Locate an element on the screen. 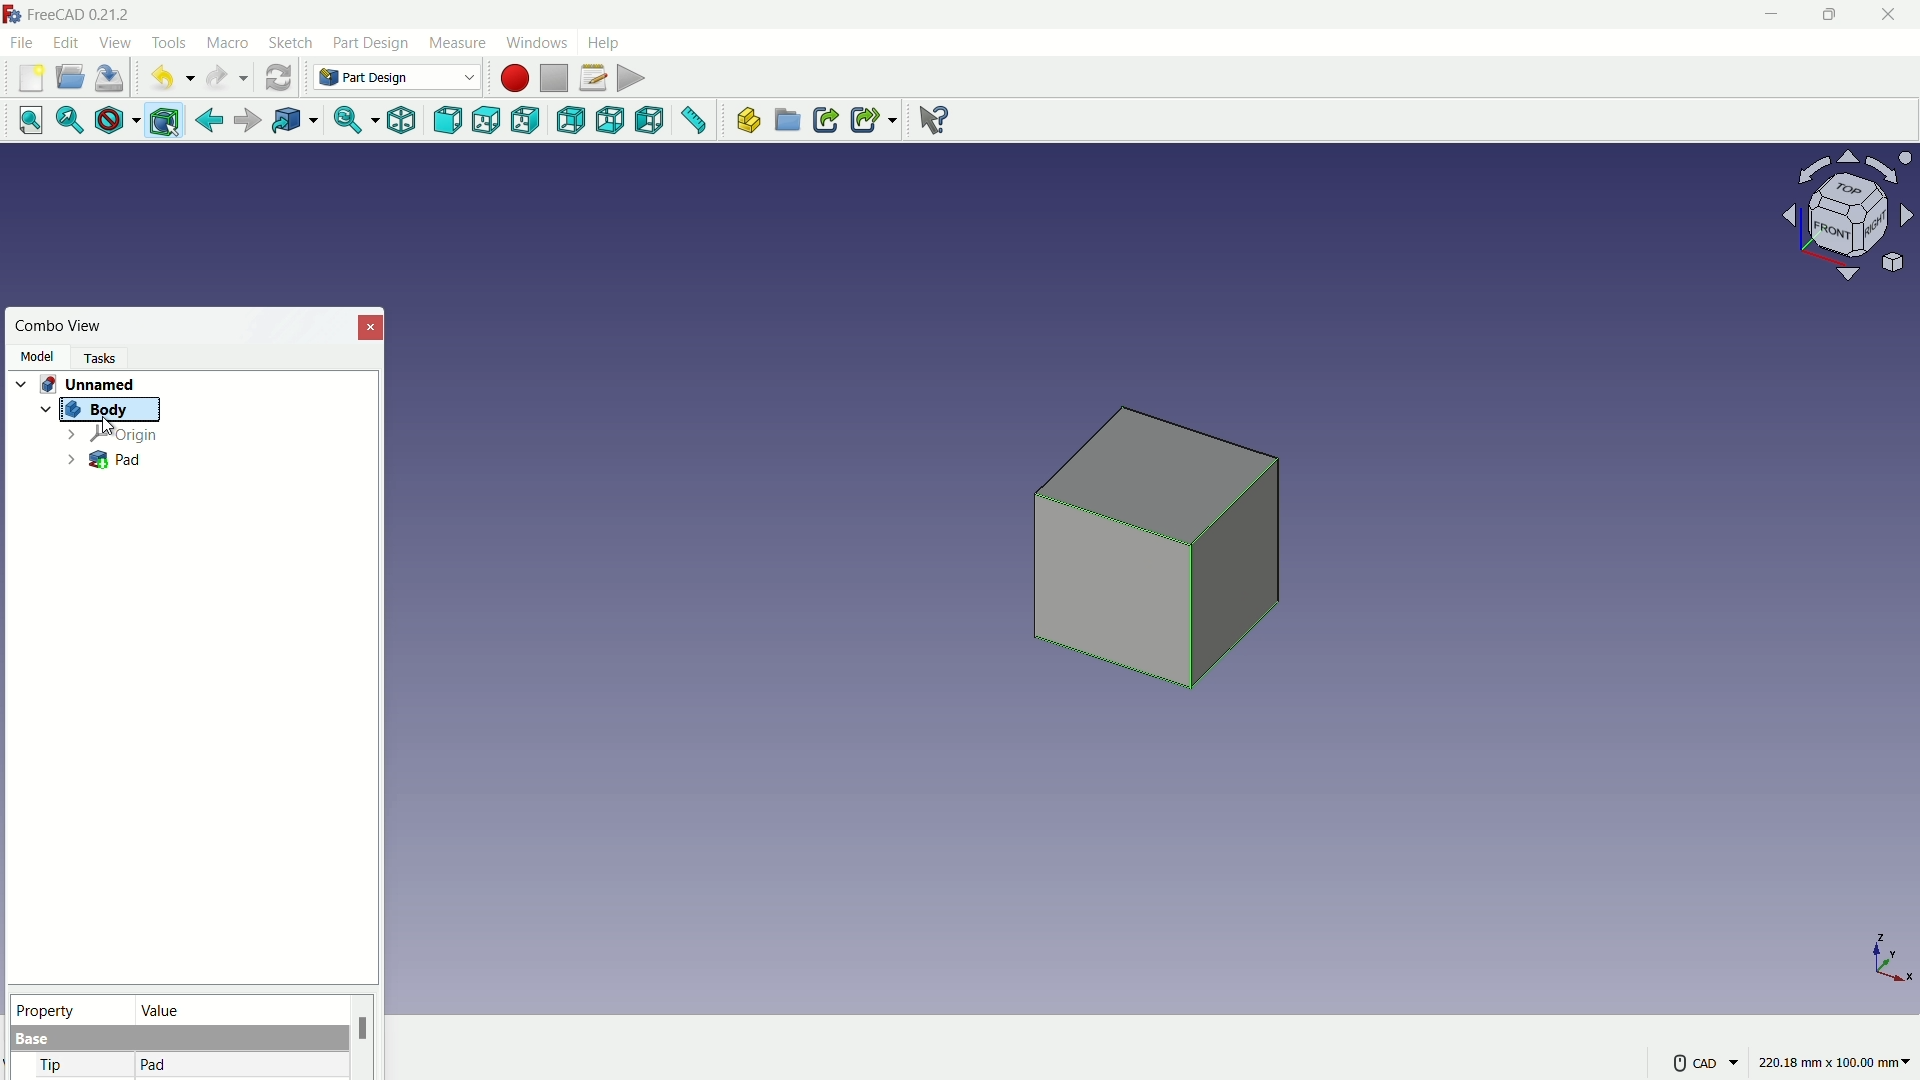  go to linked object is located at coordinates (293, 122).